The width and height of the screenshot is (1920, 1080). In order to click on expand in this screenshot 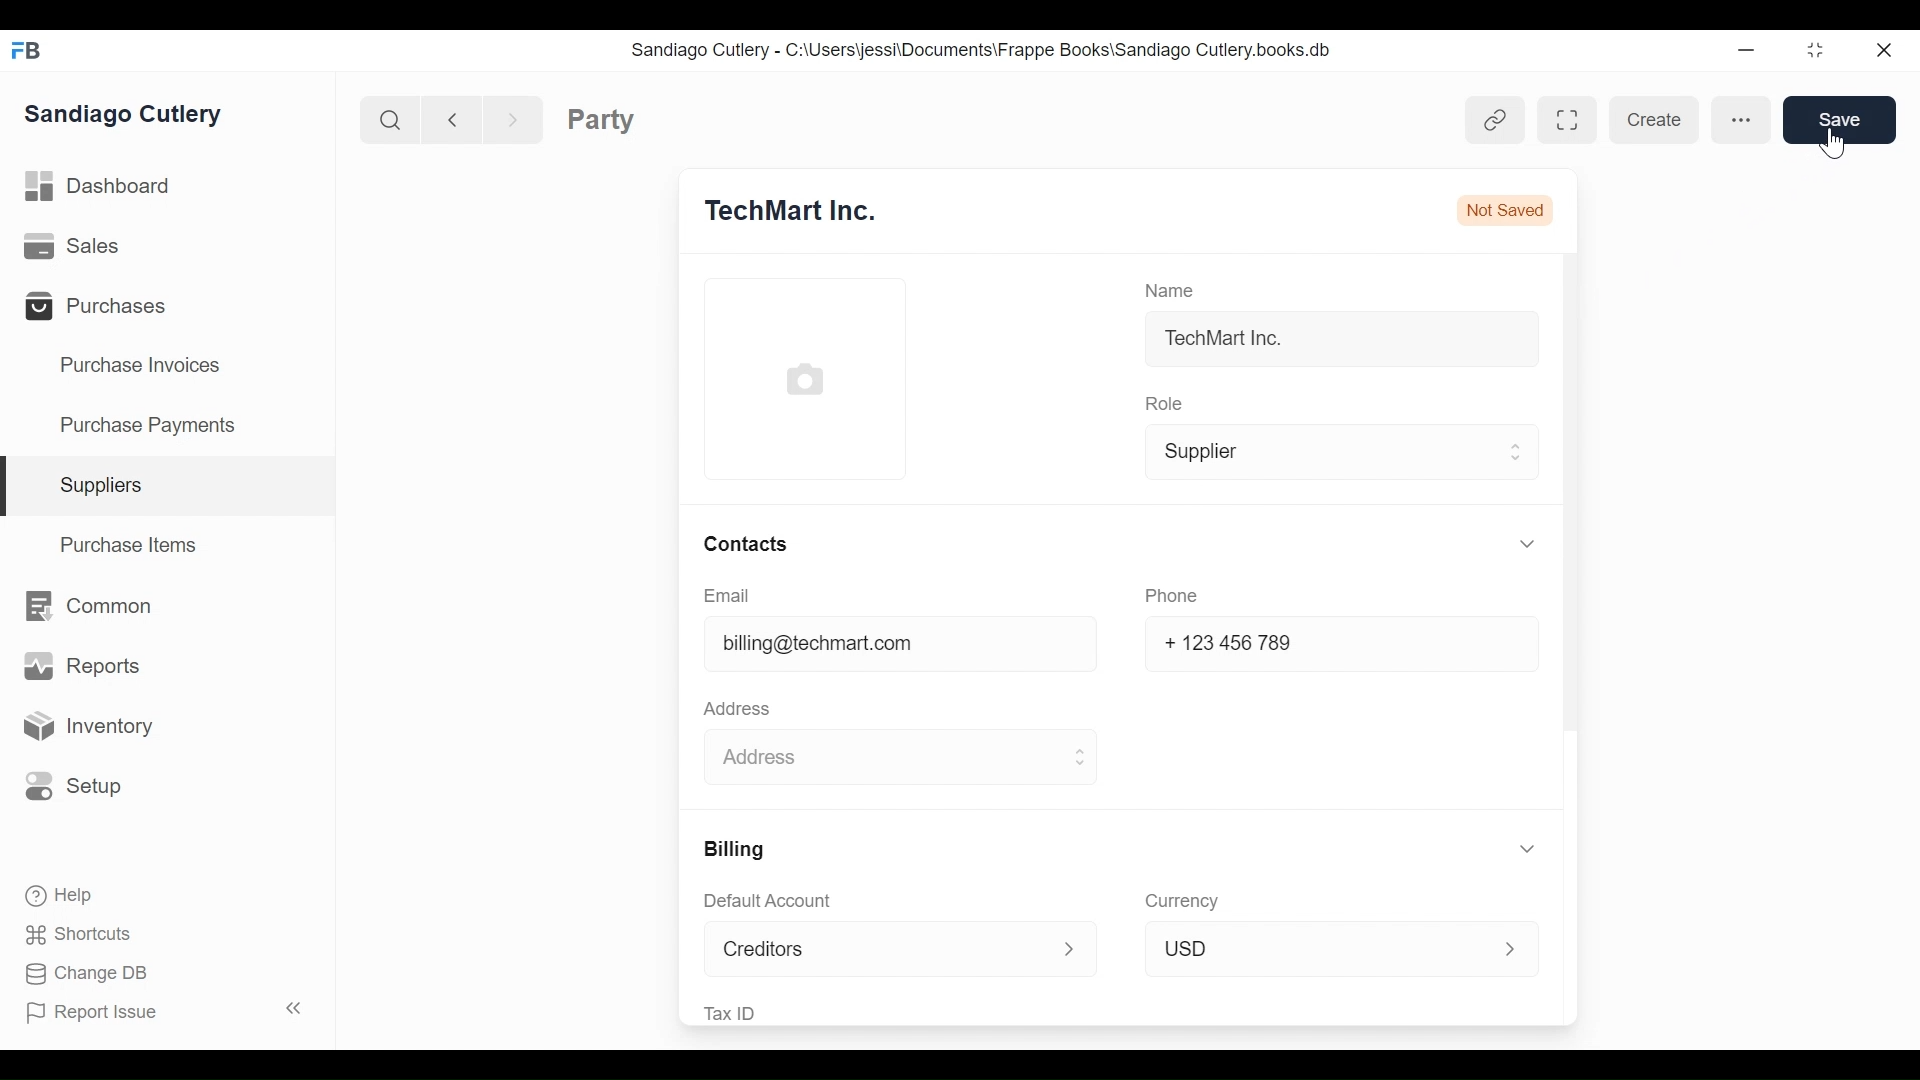, I will do `click(296, 1005)`.